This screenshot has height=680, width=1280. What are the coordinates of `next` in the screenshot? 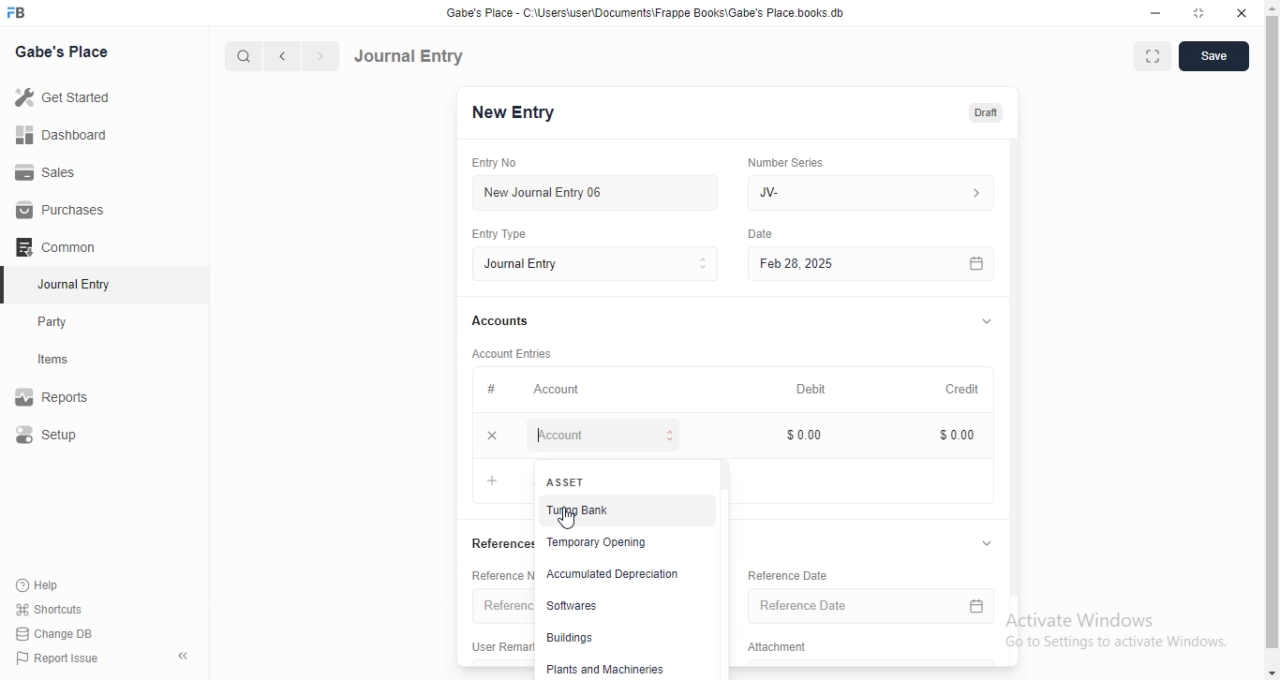 It's located at (318, 57).